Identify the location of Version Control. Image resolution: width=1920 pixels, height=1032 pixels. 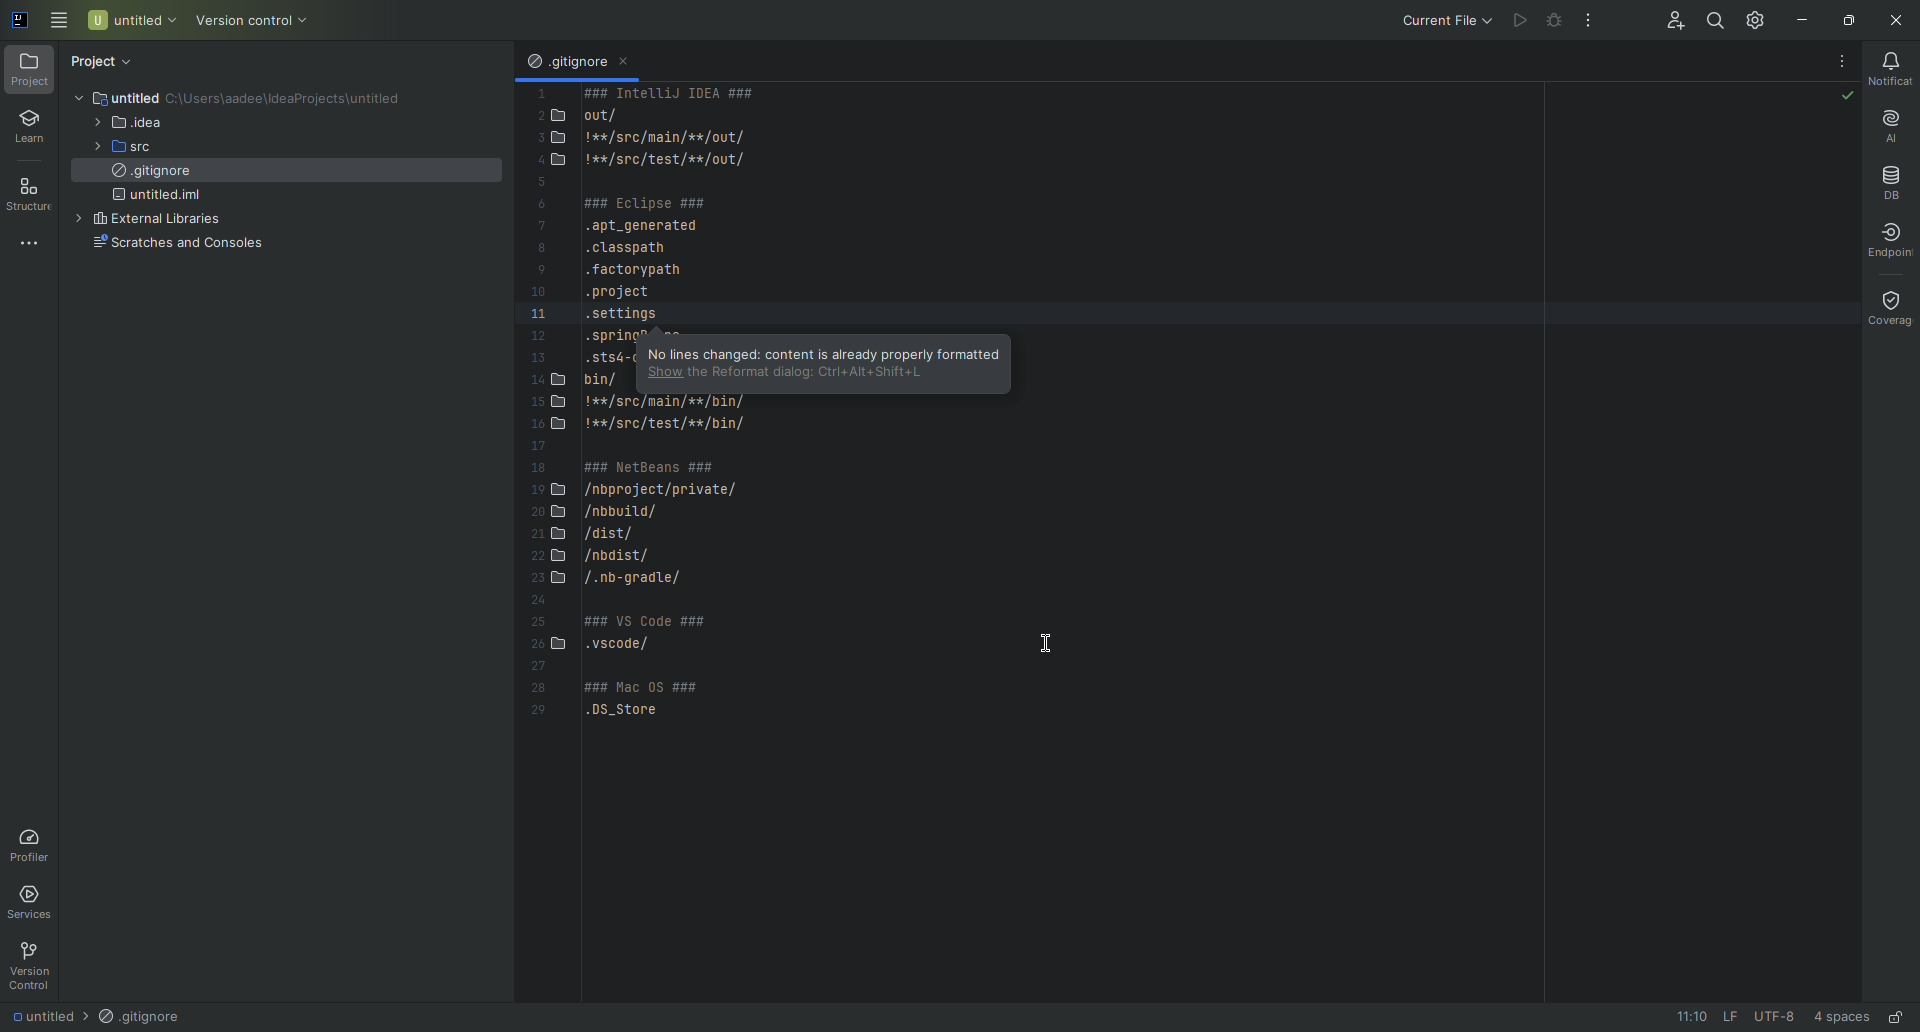
(31, 964).